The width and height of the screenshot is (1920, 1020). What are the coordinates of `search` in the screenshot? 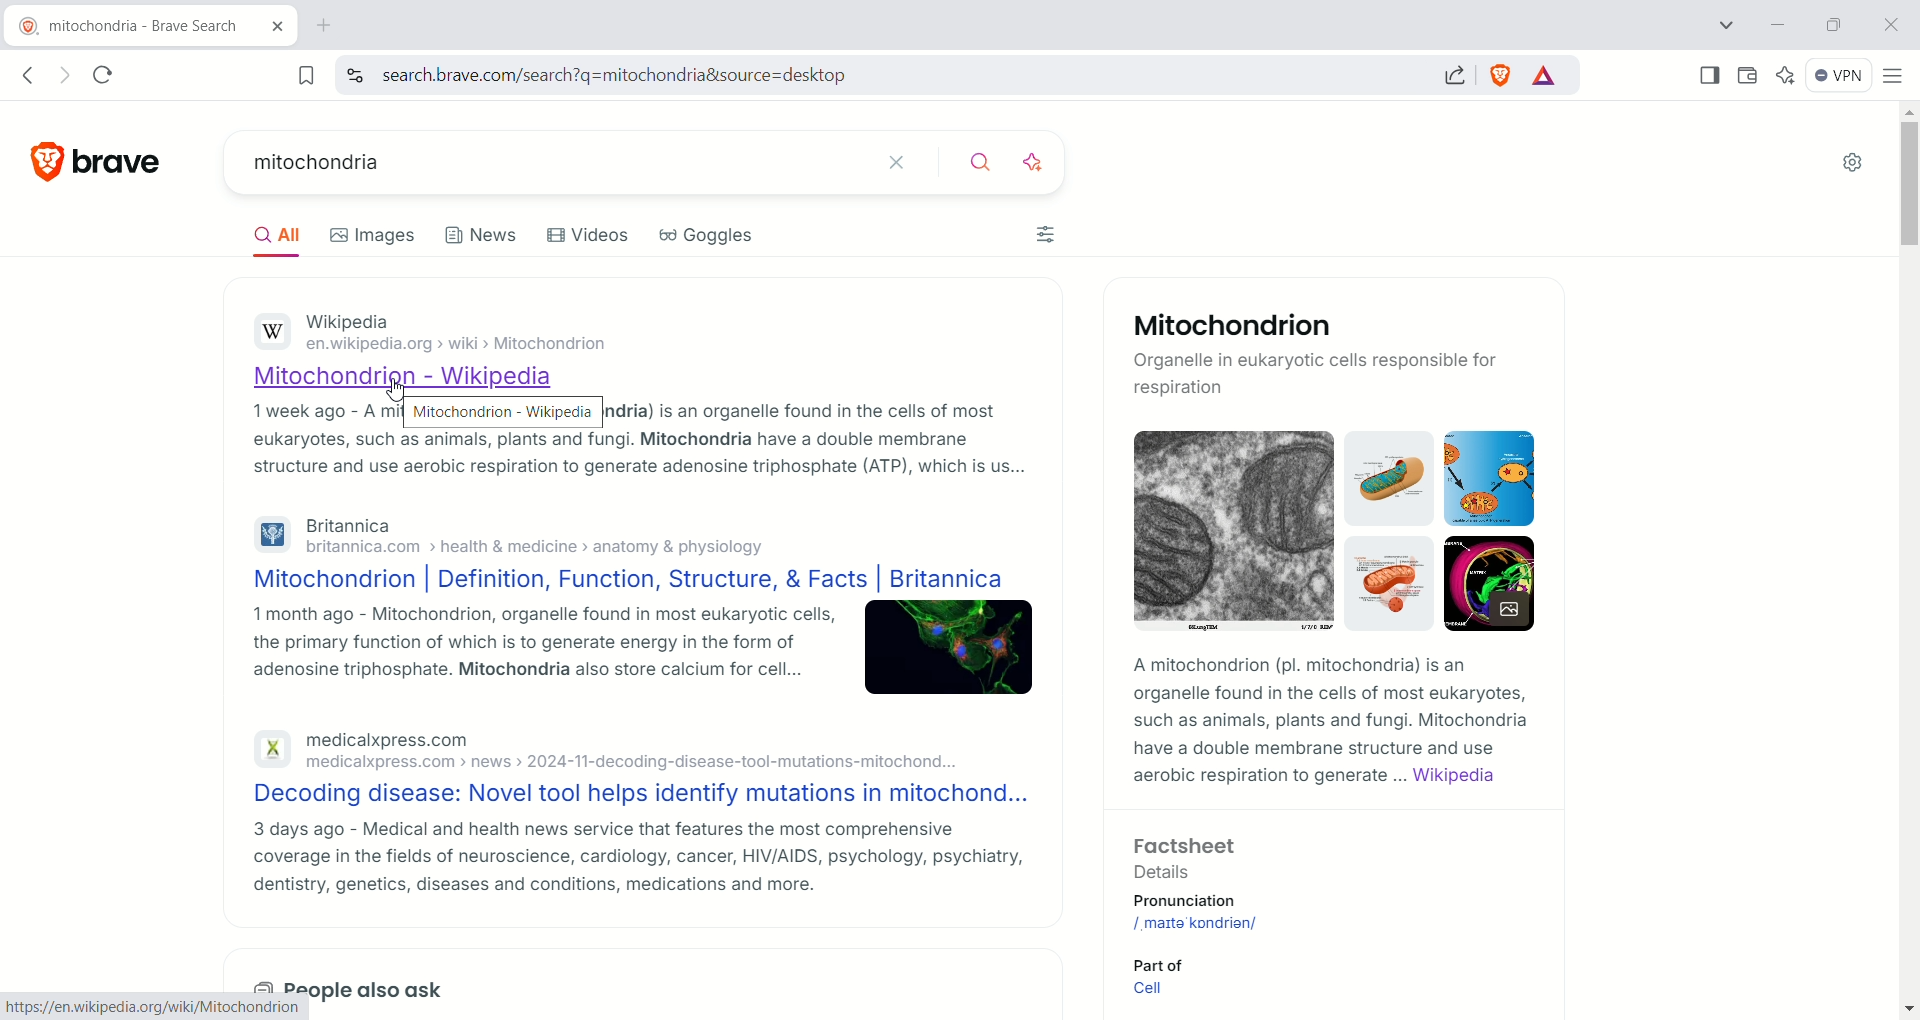 It's located at (966, 165).